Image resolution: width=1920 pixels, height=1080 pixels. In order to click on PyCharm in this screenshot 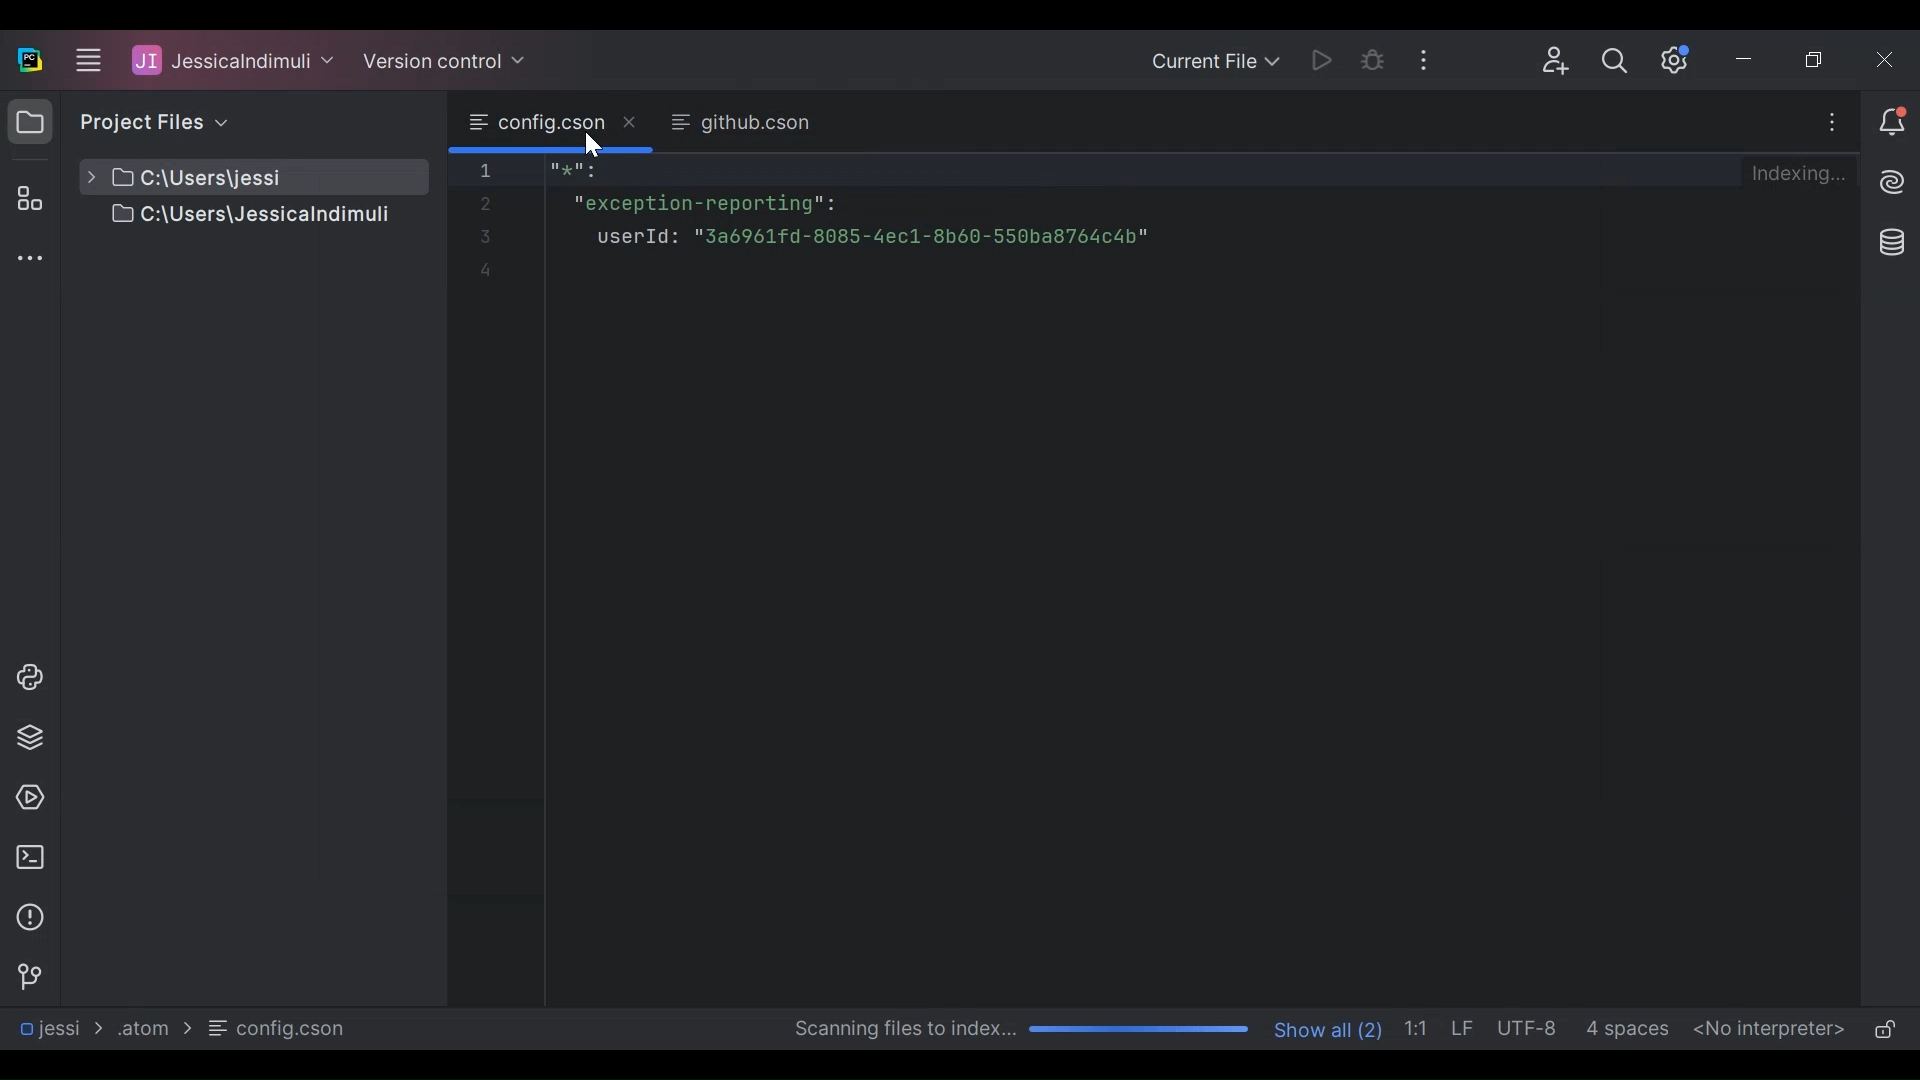, I will do `click(30, 59)`.